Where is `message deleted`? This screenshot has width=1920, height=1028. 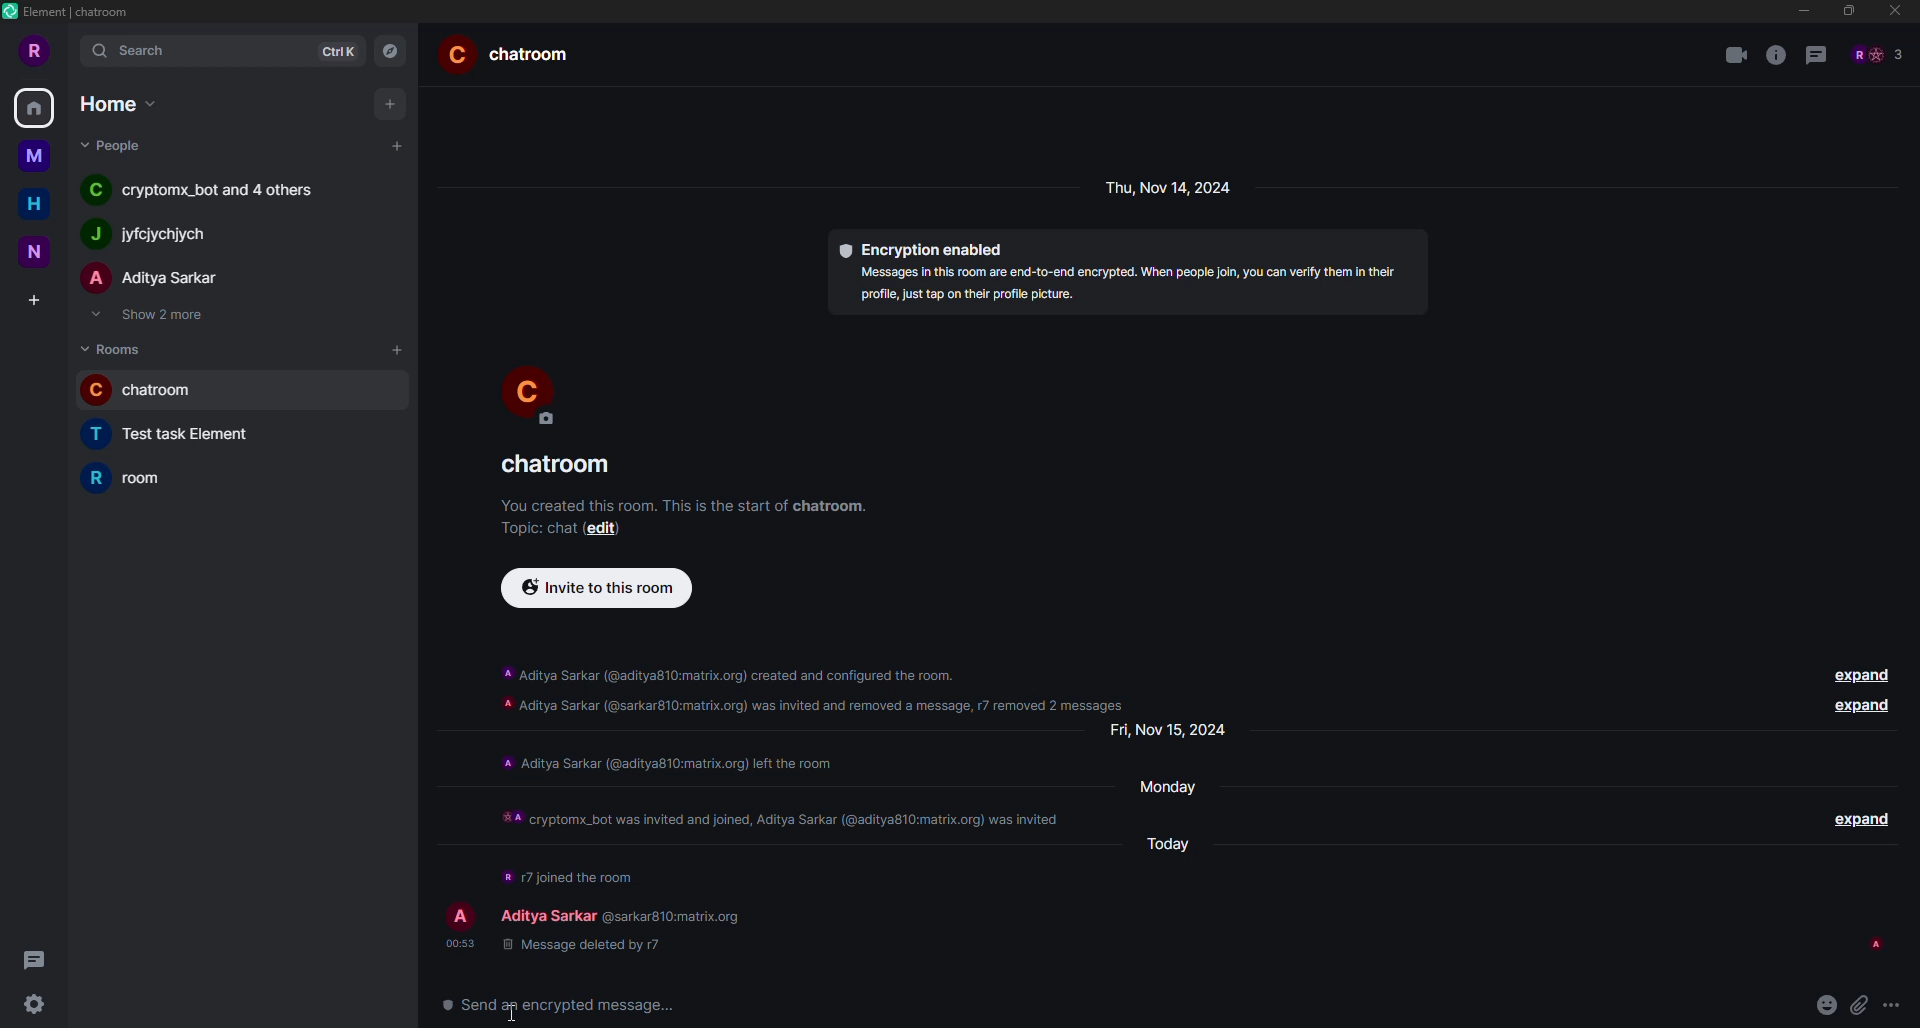
message deleted is located at coordinates (578, 944).